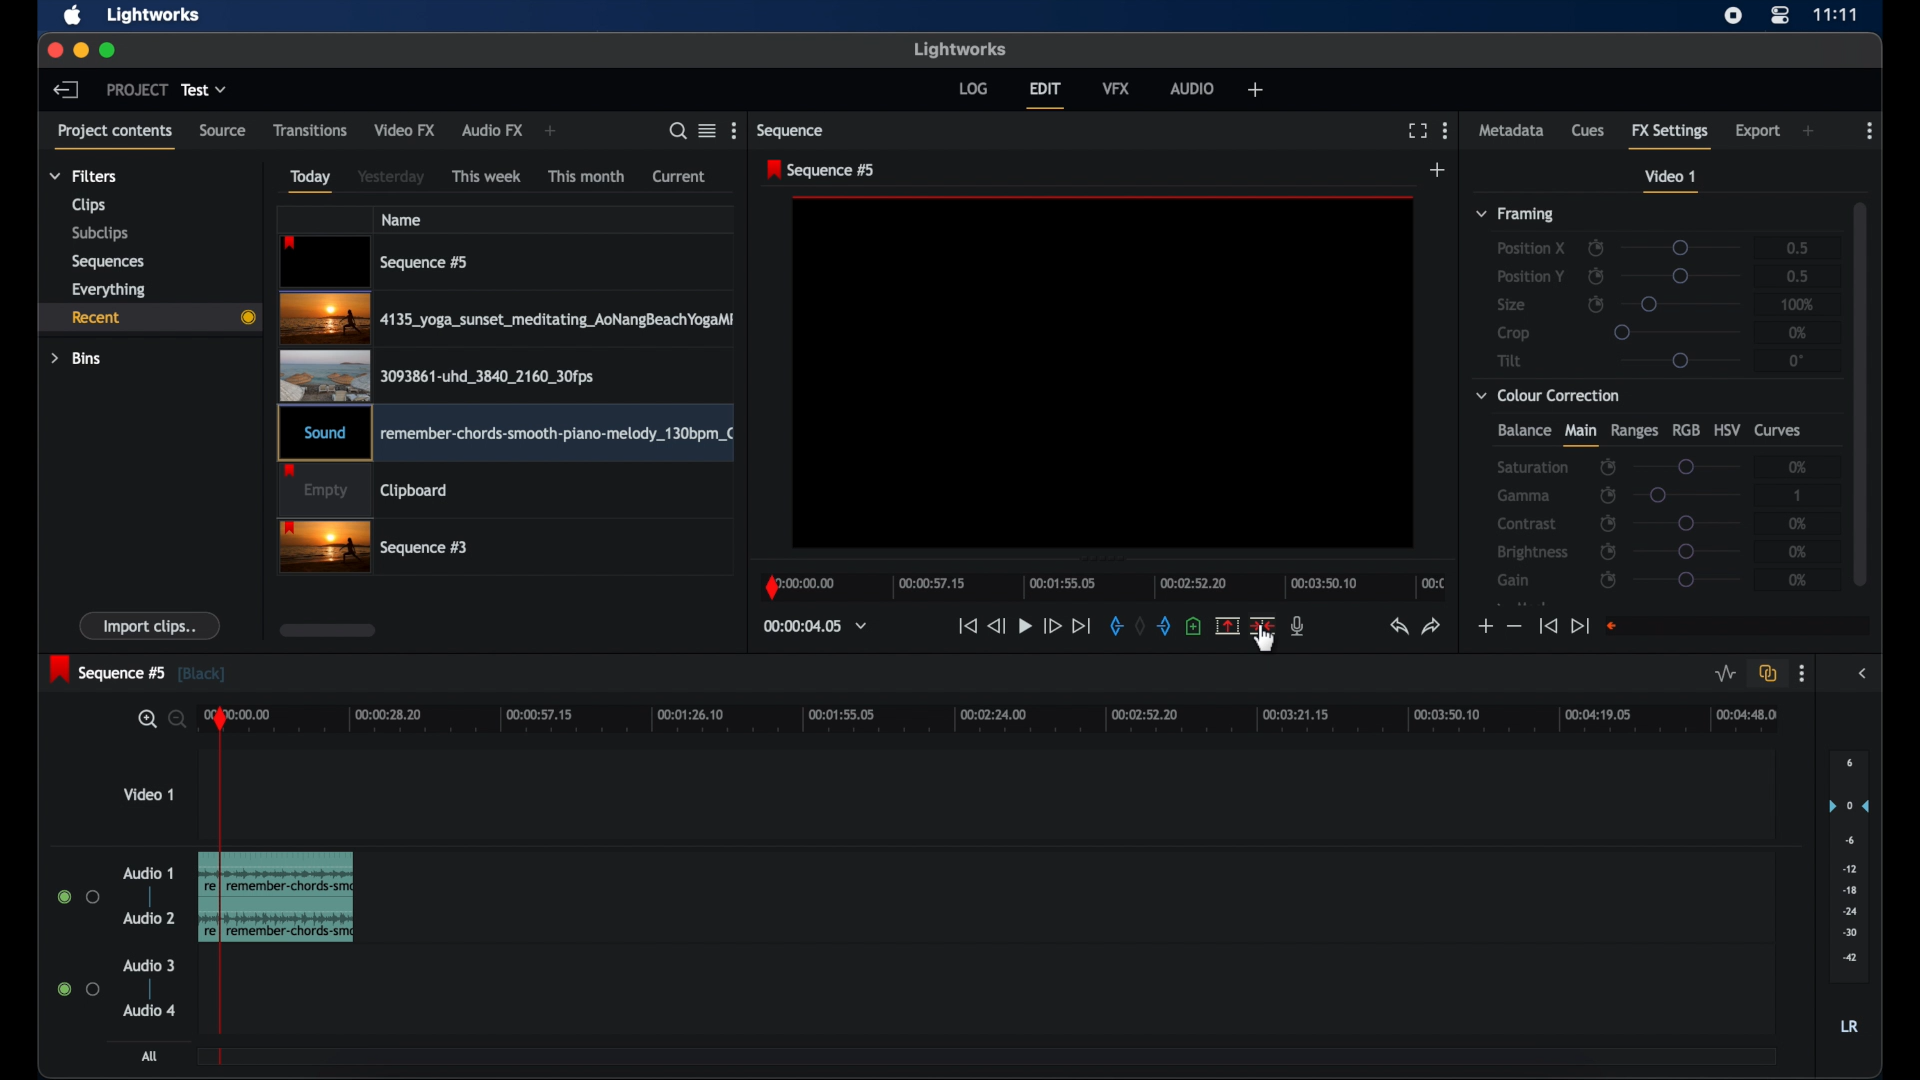  I want to click on 0.5, so click(1790, 247).